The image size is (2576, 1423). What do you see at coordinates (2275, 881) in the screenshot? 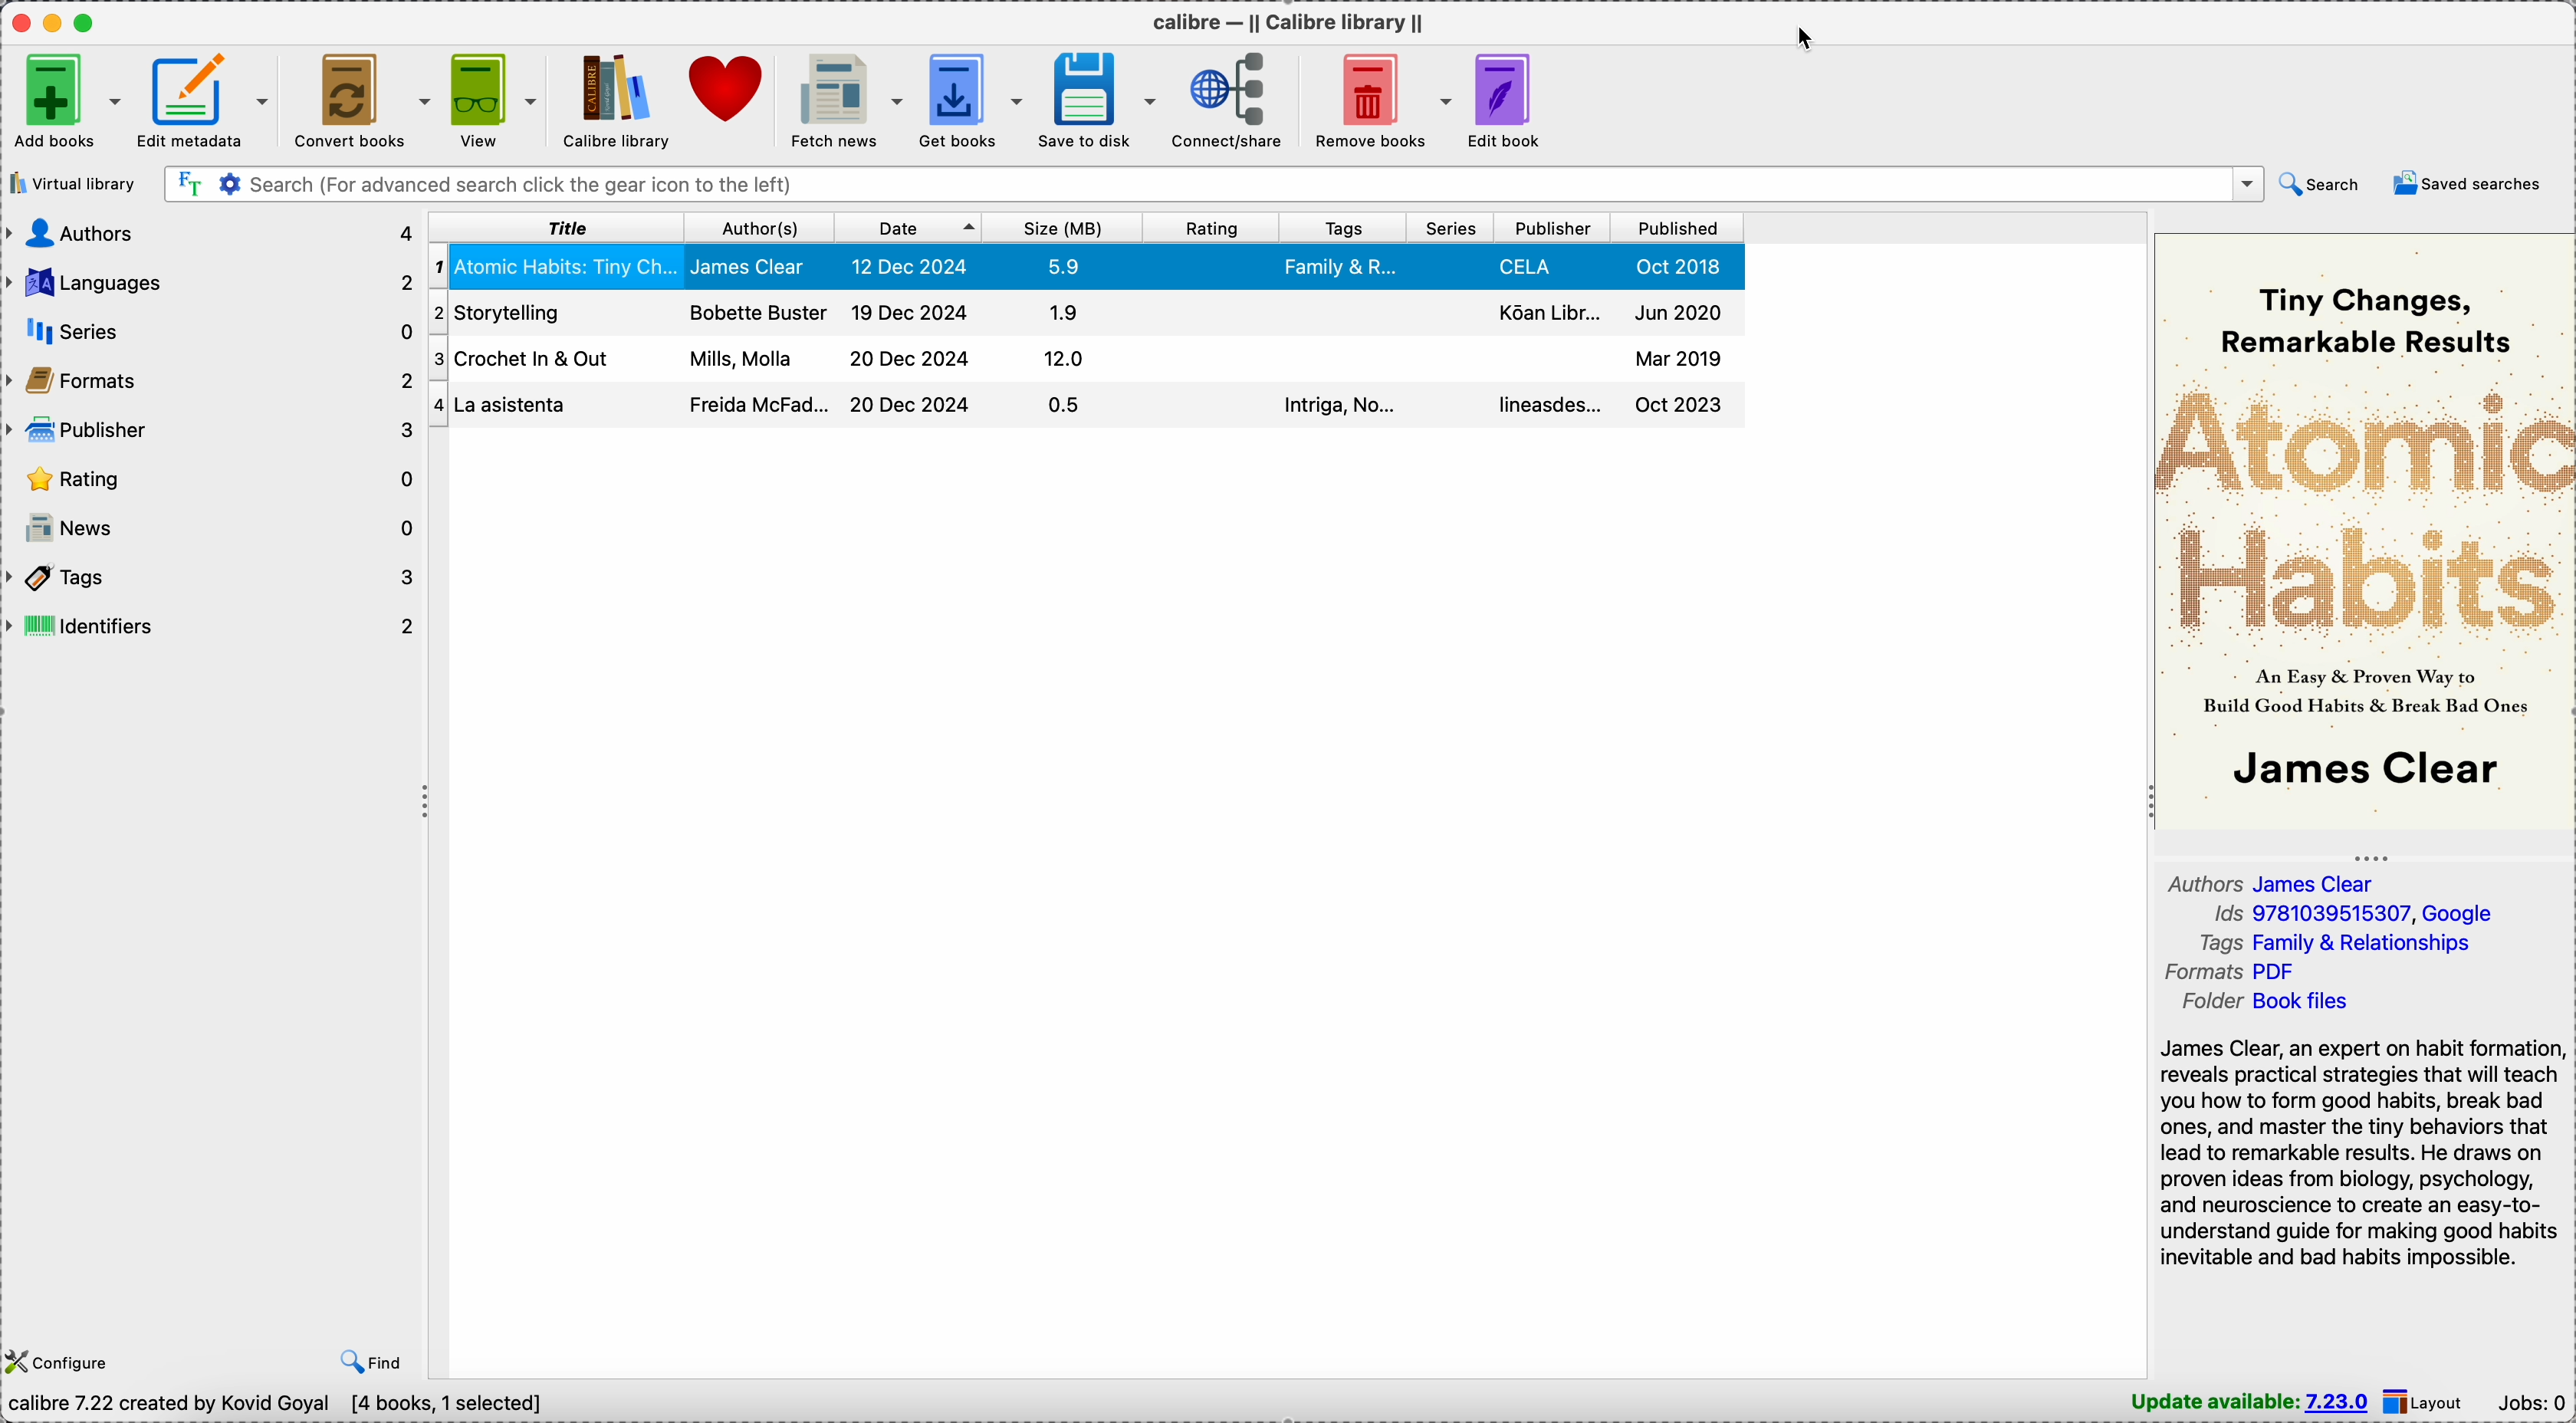
I see `authors James Clear` at bounding box center [2275, 881].